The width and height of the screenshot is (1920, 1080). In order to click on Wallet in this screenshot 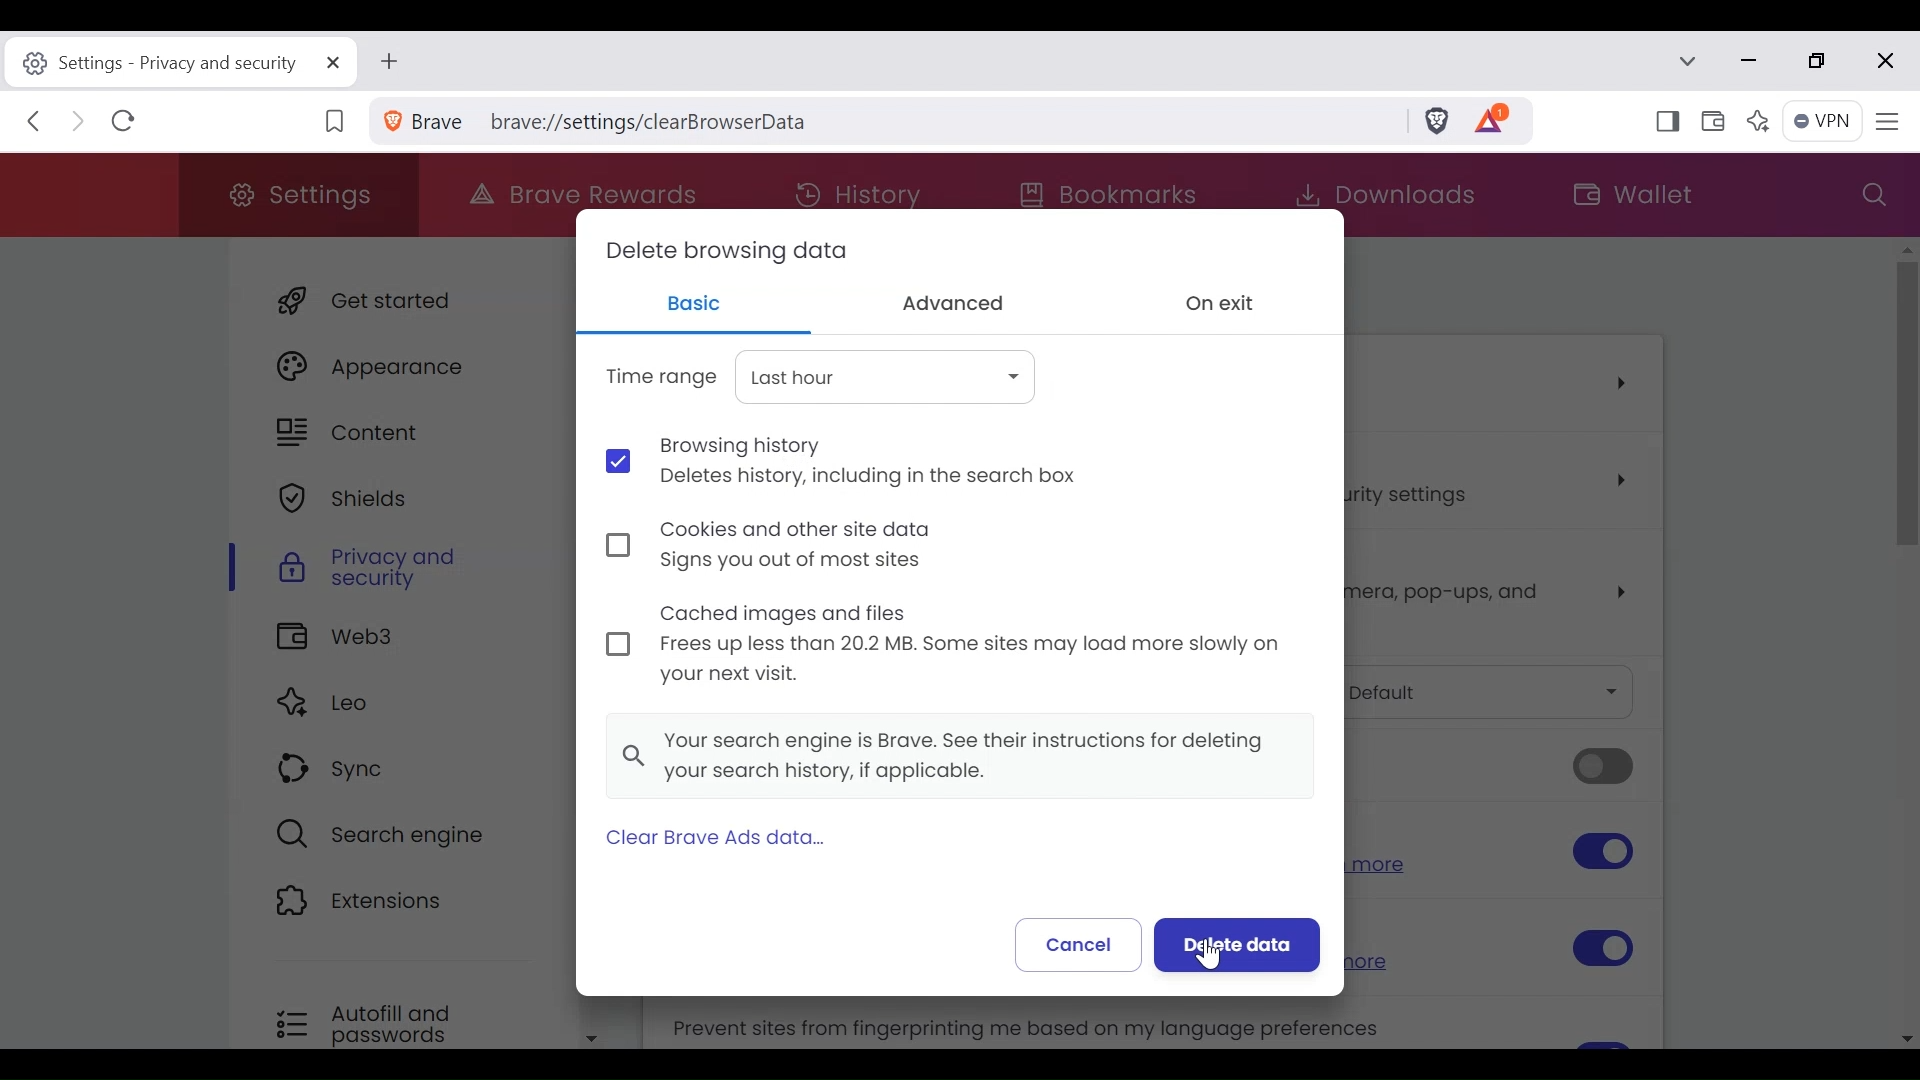, I will do `click(1633, 192)`.